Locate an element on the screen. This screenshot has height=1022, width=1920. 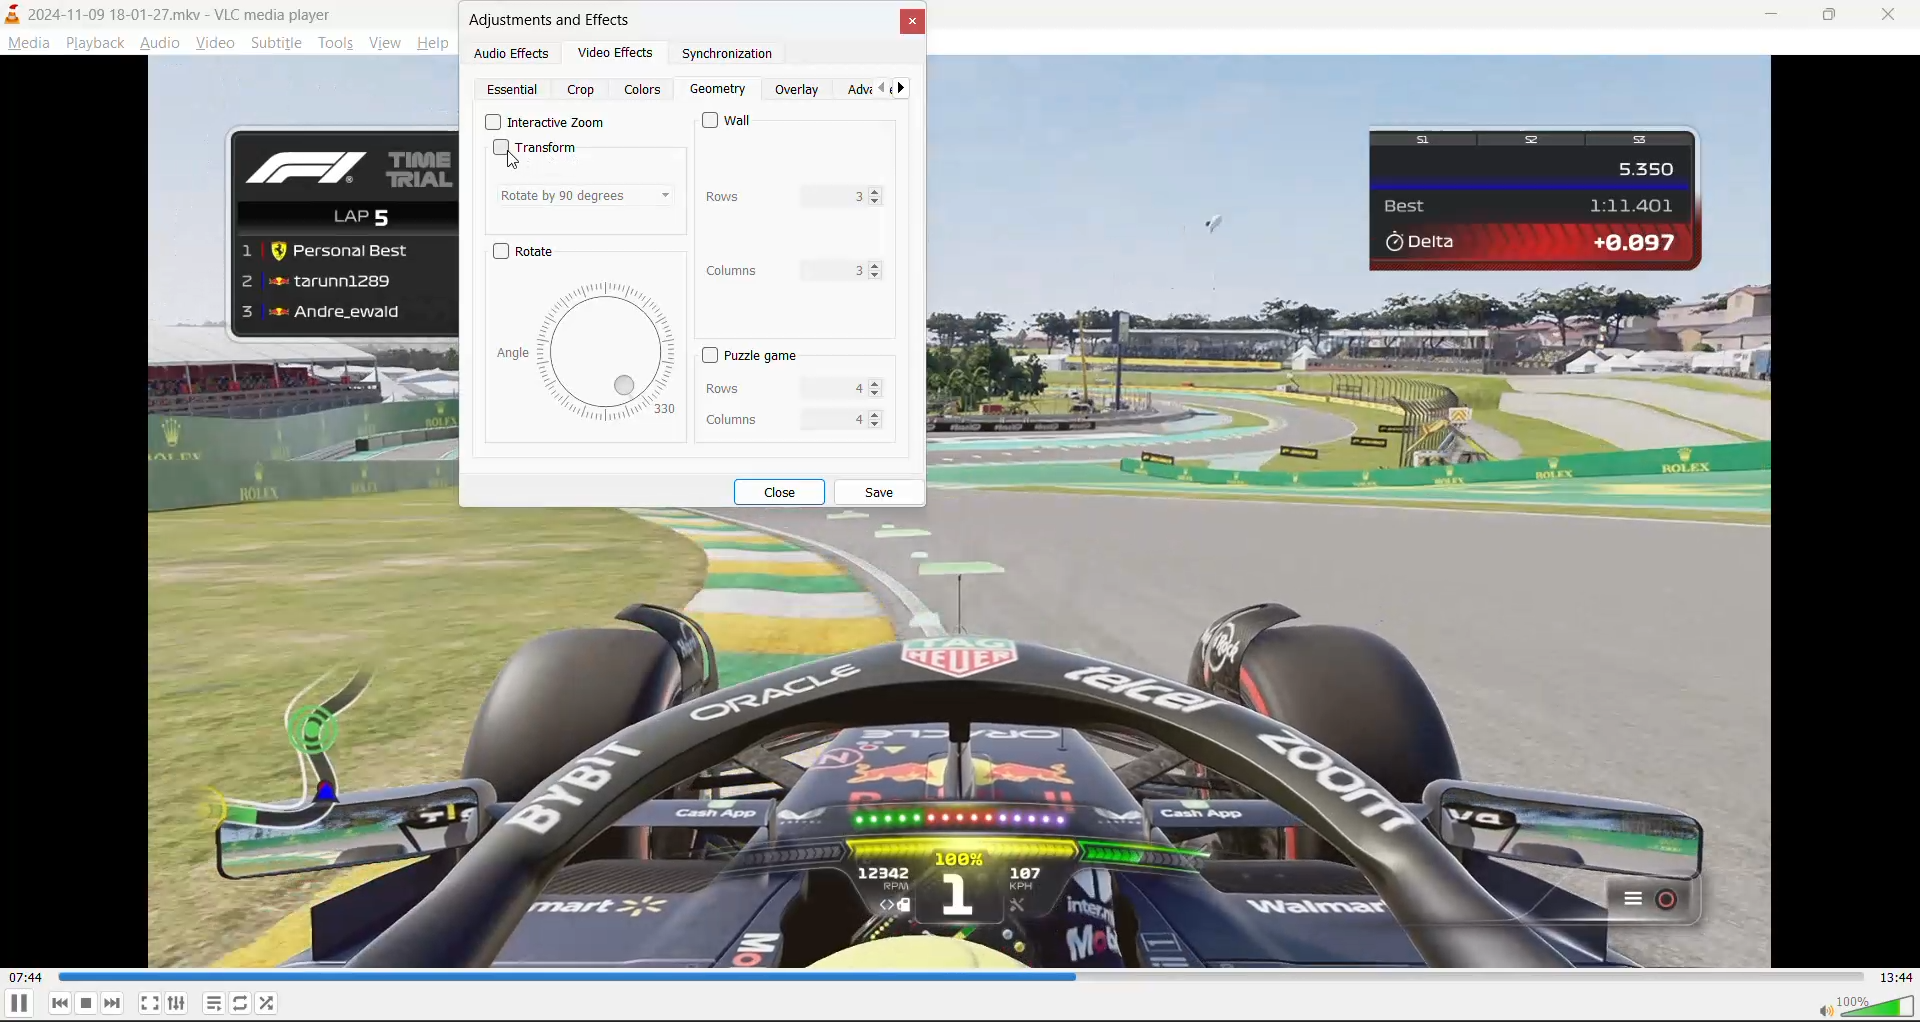
overlay is located at coordinates (797, 88).